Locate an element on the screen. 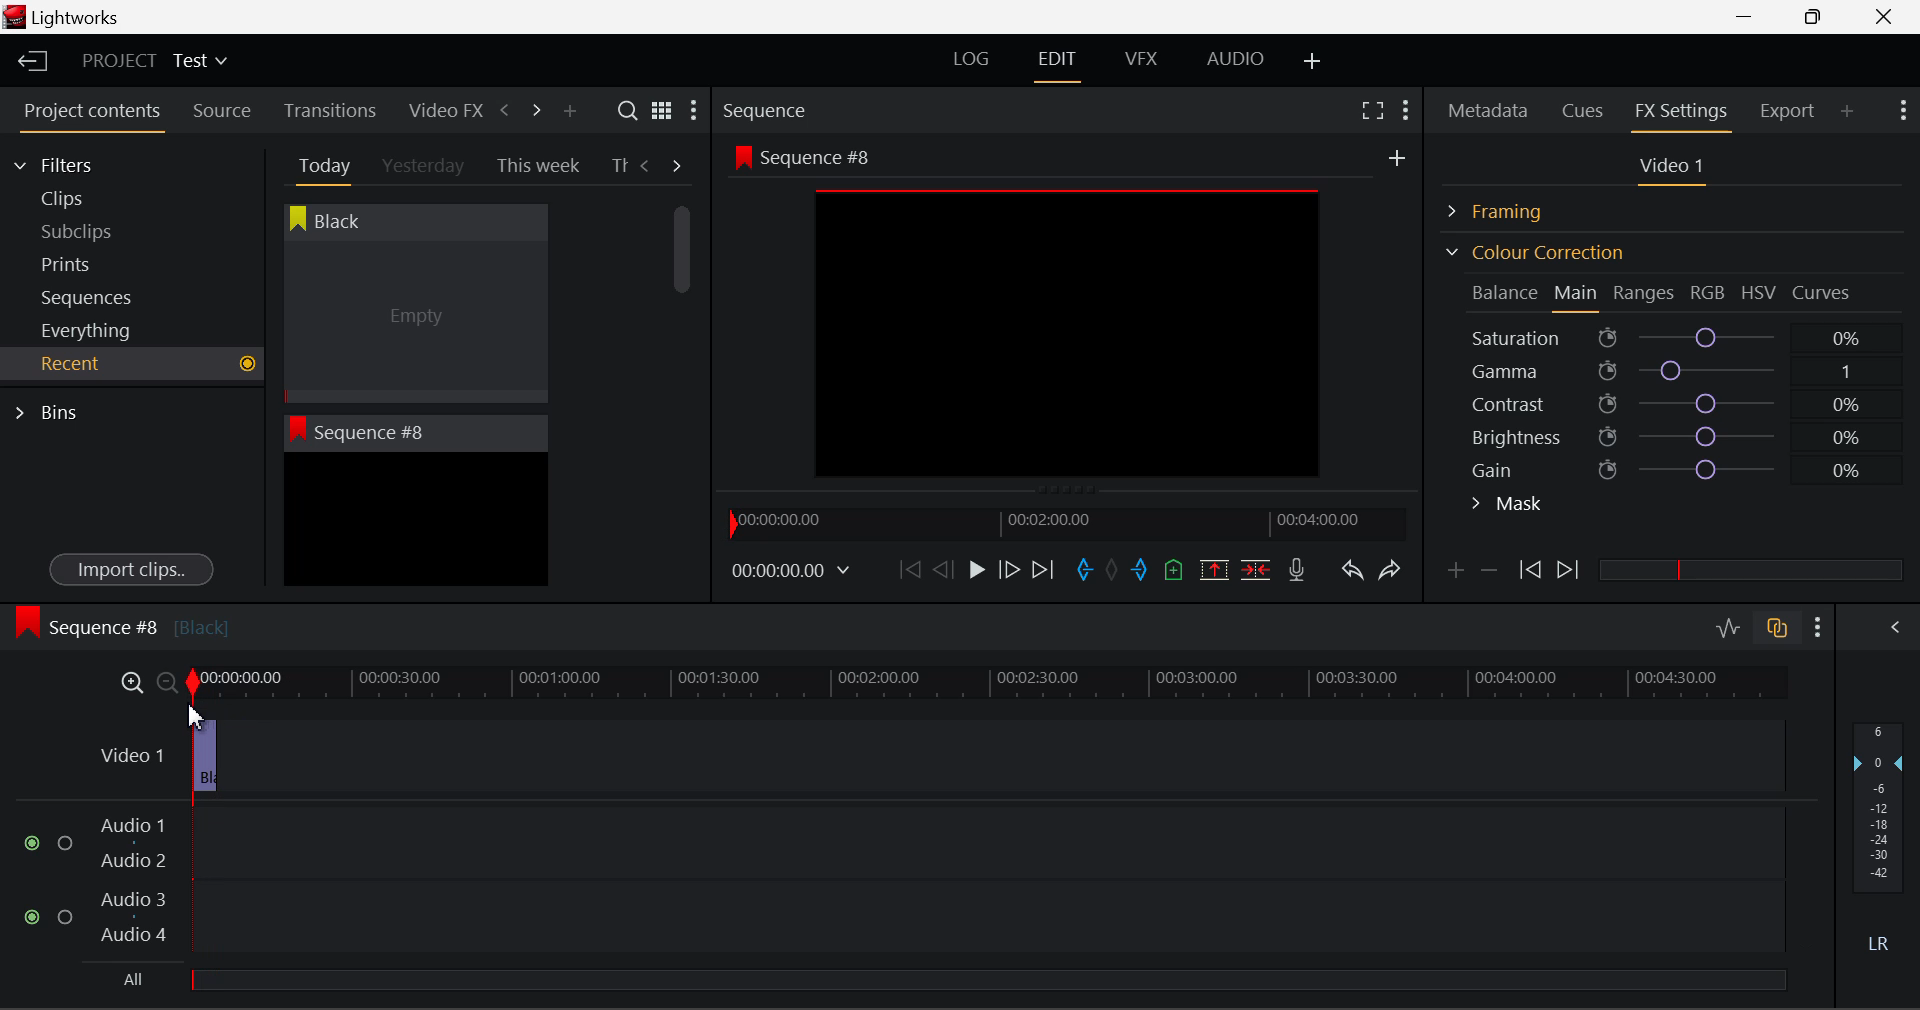 This screenshot has height=1010, width=1920. Cues Panel is located at coordinates (1585, 108).